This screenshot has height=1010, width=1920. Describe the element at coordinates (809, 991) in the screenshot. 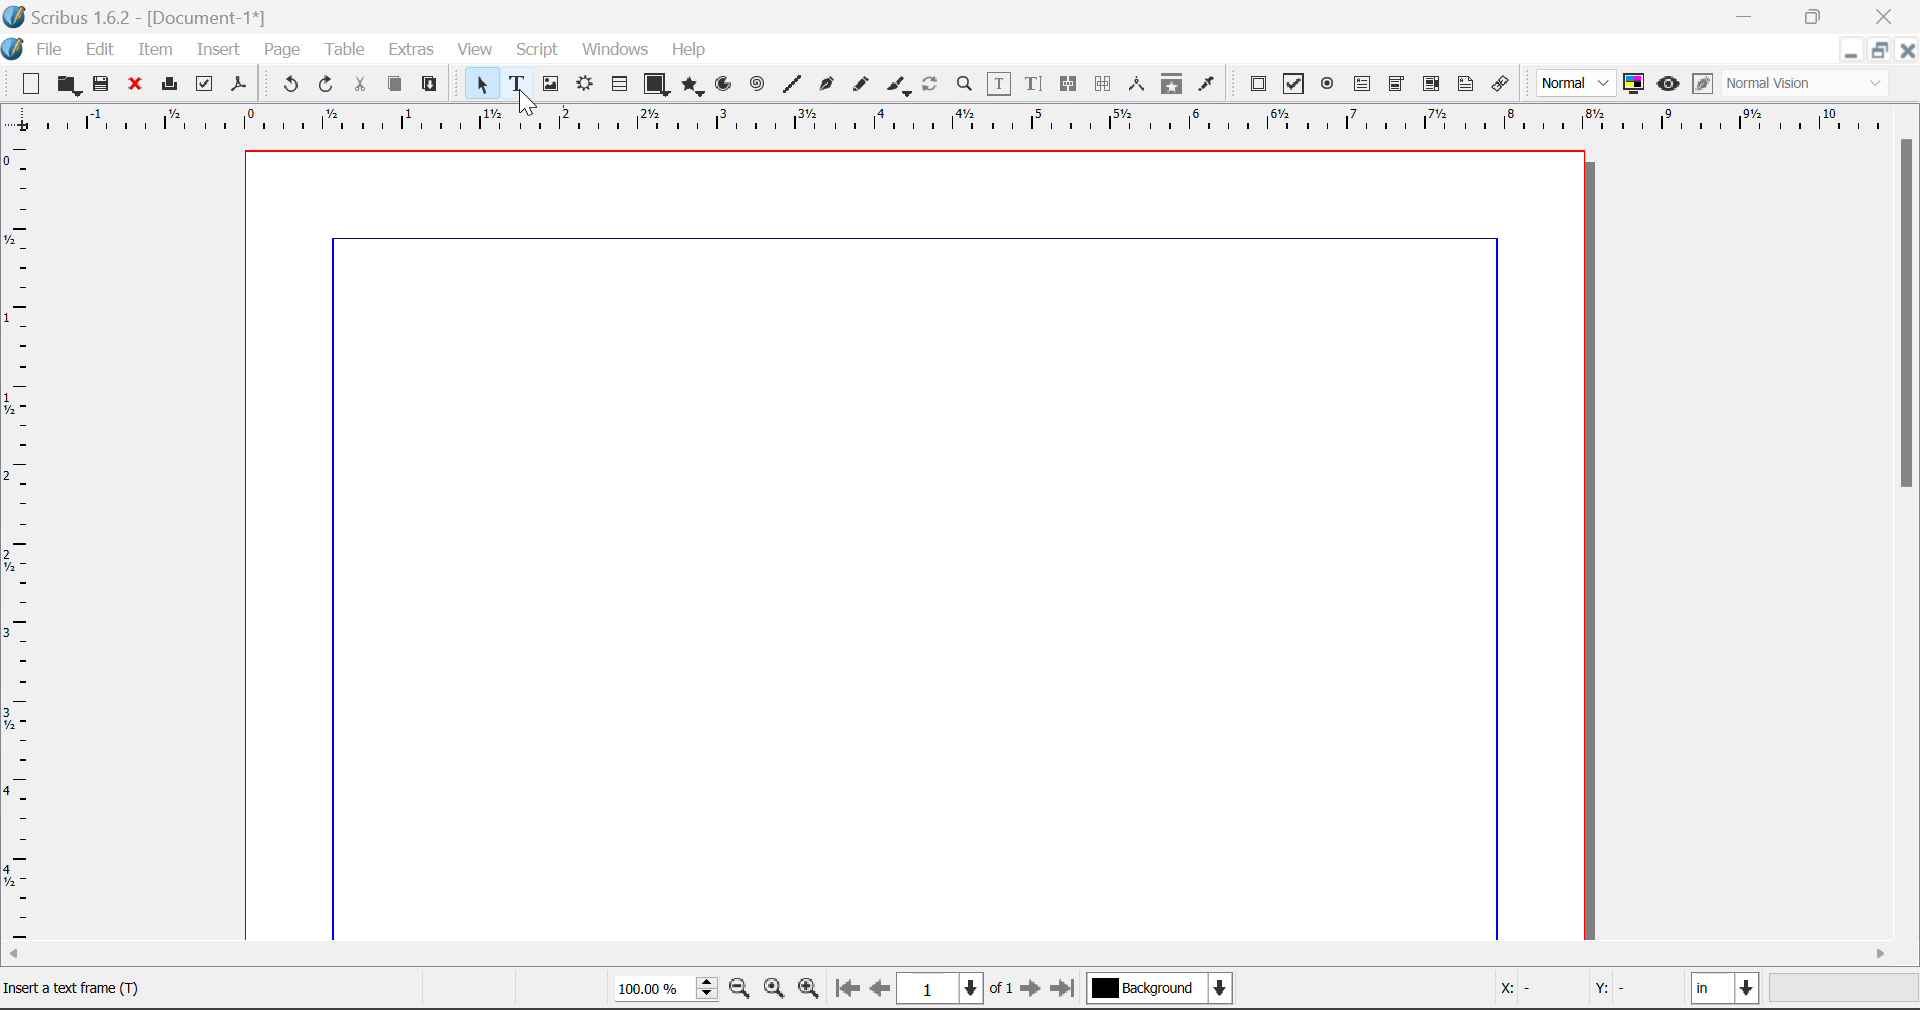

I see `Zoom In` at that location.